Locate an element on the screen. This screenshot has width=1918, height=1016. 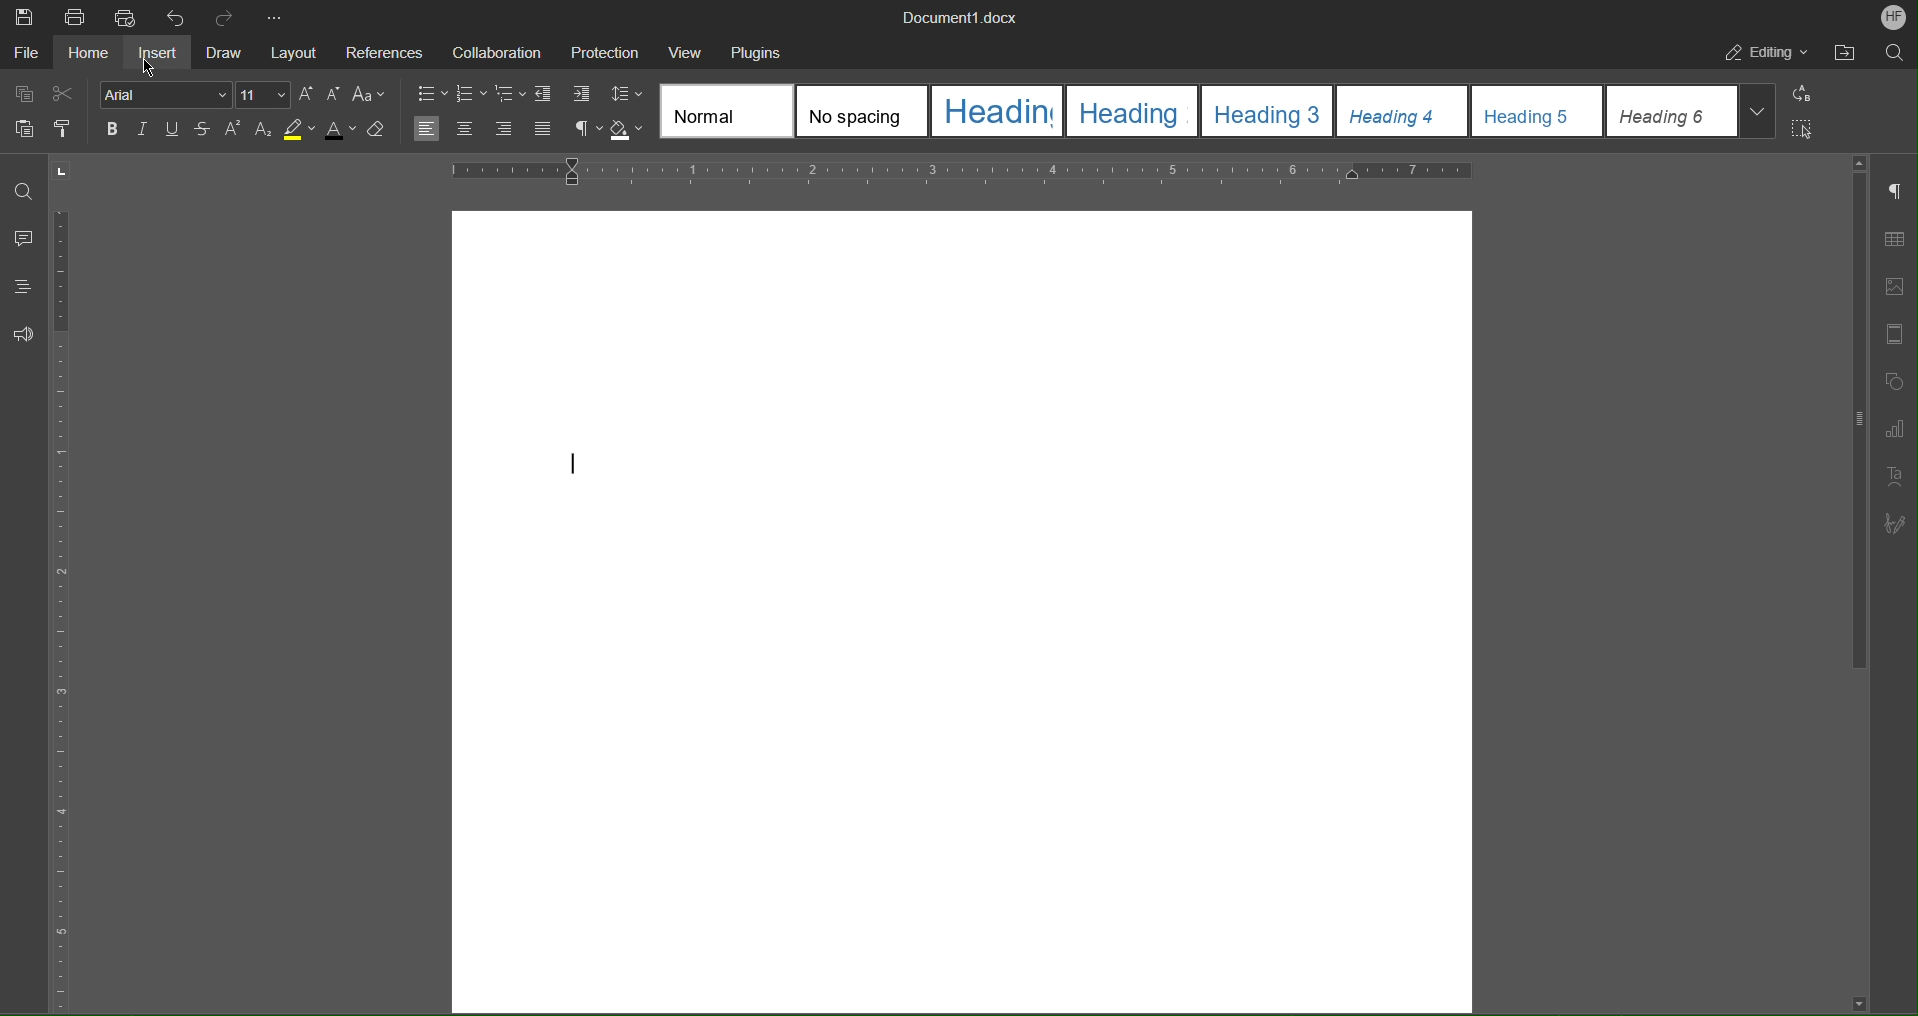
Signature is located at coordinates (1894, 524).